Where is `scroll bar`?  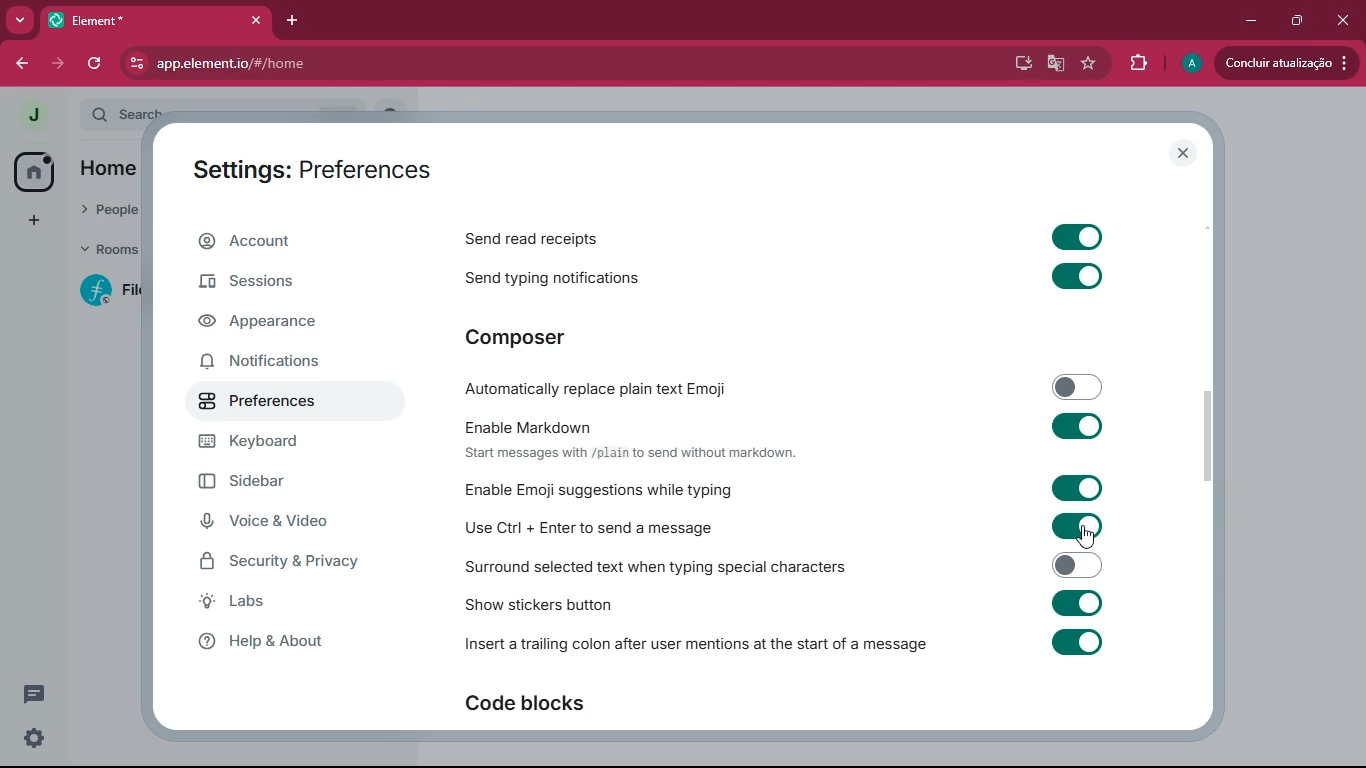 scroll bar is located at coordinates (1210, 439).